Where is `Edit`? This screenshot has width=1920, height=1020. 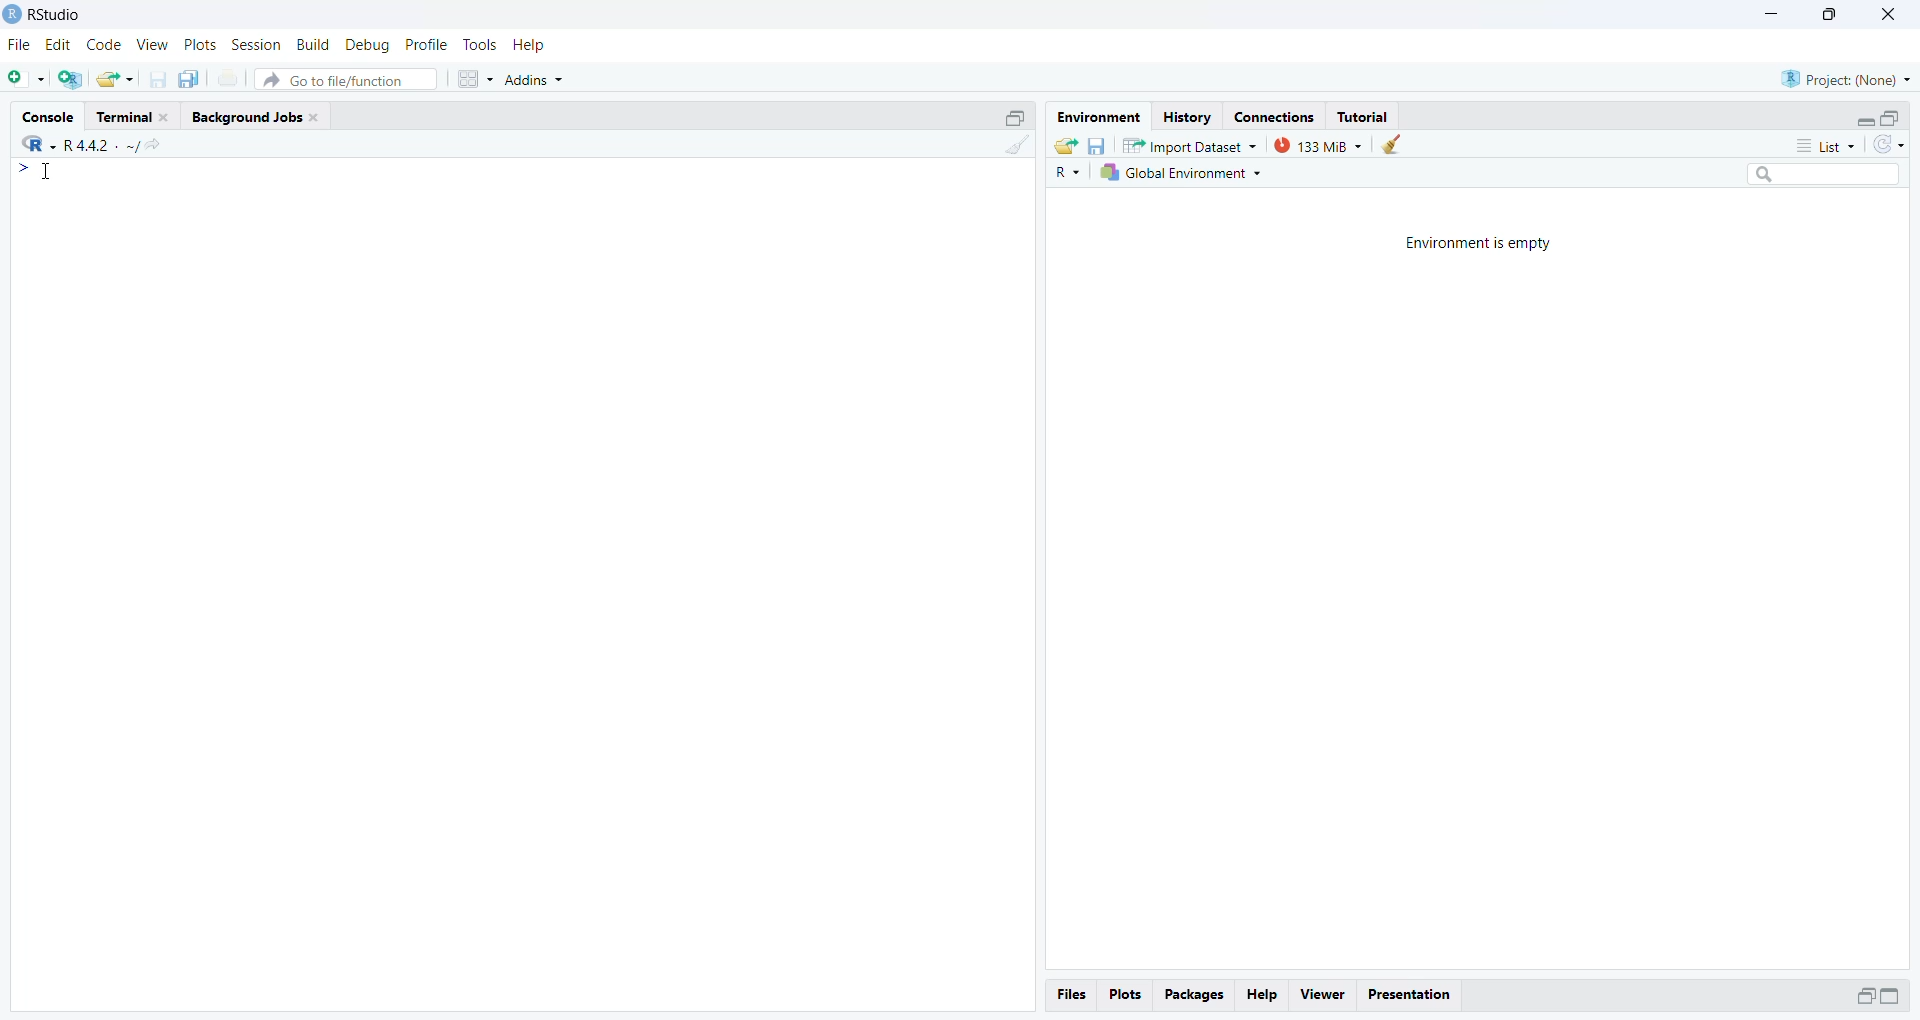
Edit is located at coordinates (60, 47).